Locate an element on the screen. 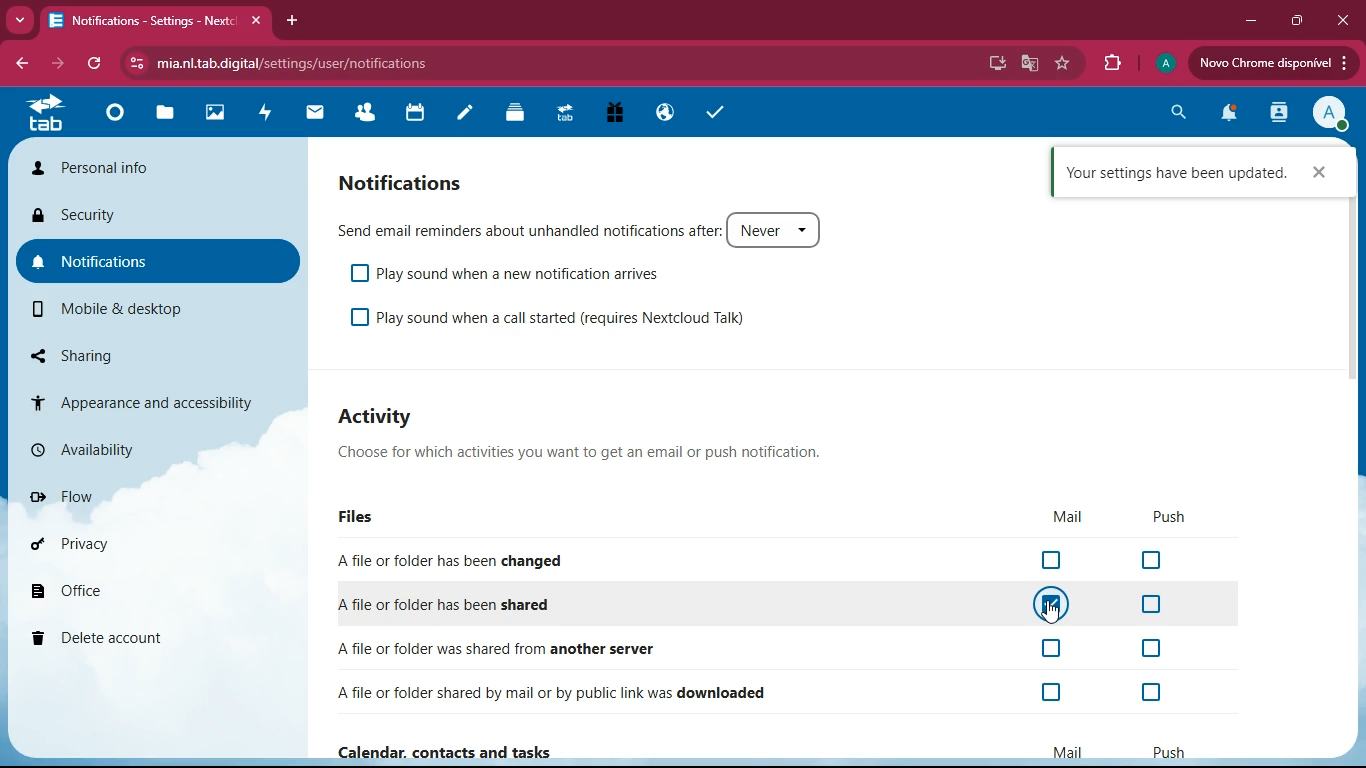 The image size is (1366, 768). another server is located at coordinates (511, 647).